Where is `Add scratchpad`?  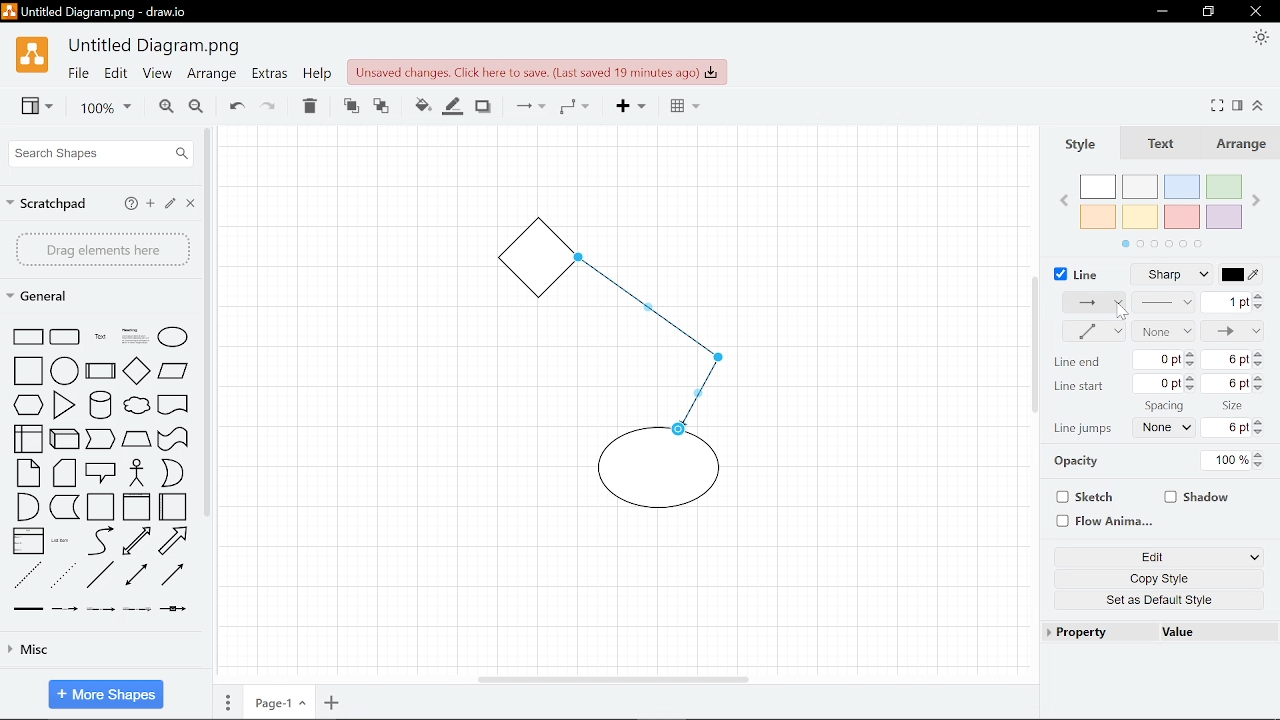 Add scratchpad is located at coordinates (151, 204).